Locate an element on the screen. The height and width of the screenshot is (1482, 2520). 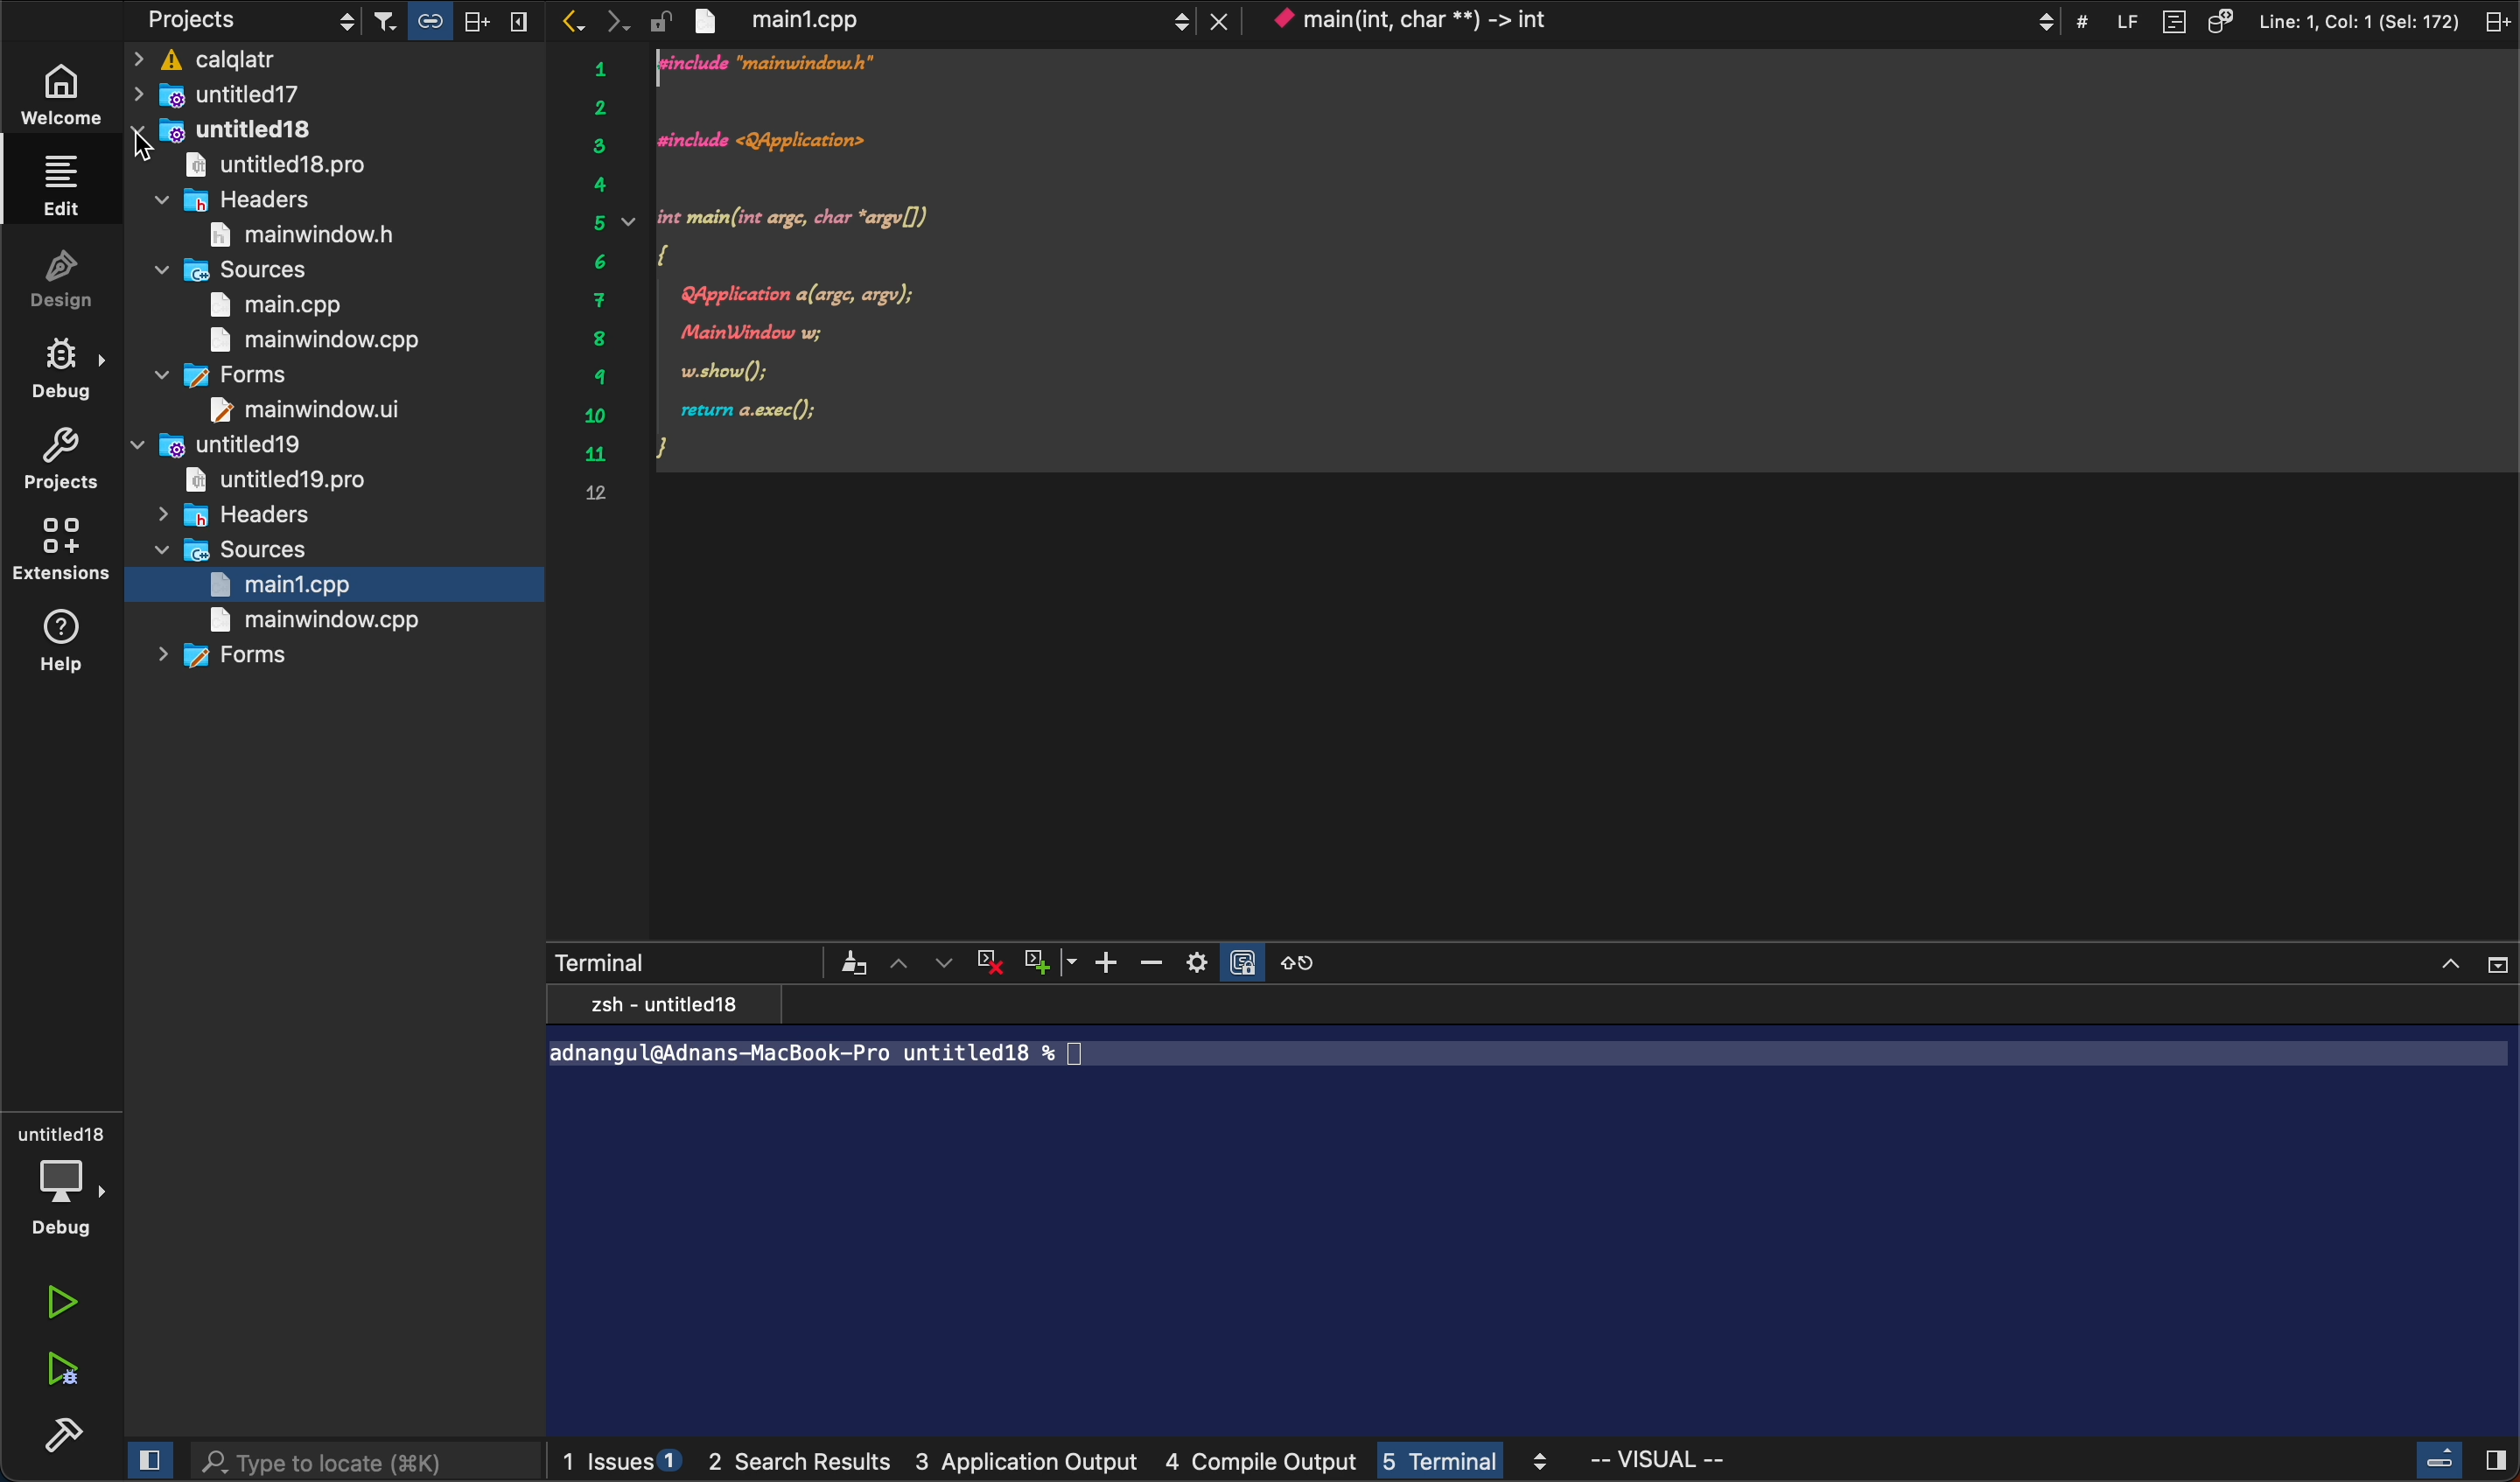
debug is located at coordinates (67, 370).